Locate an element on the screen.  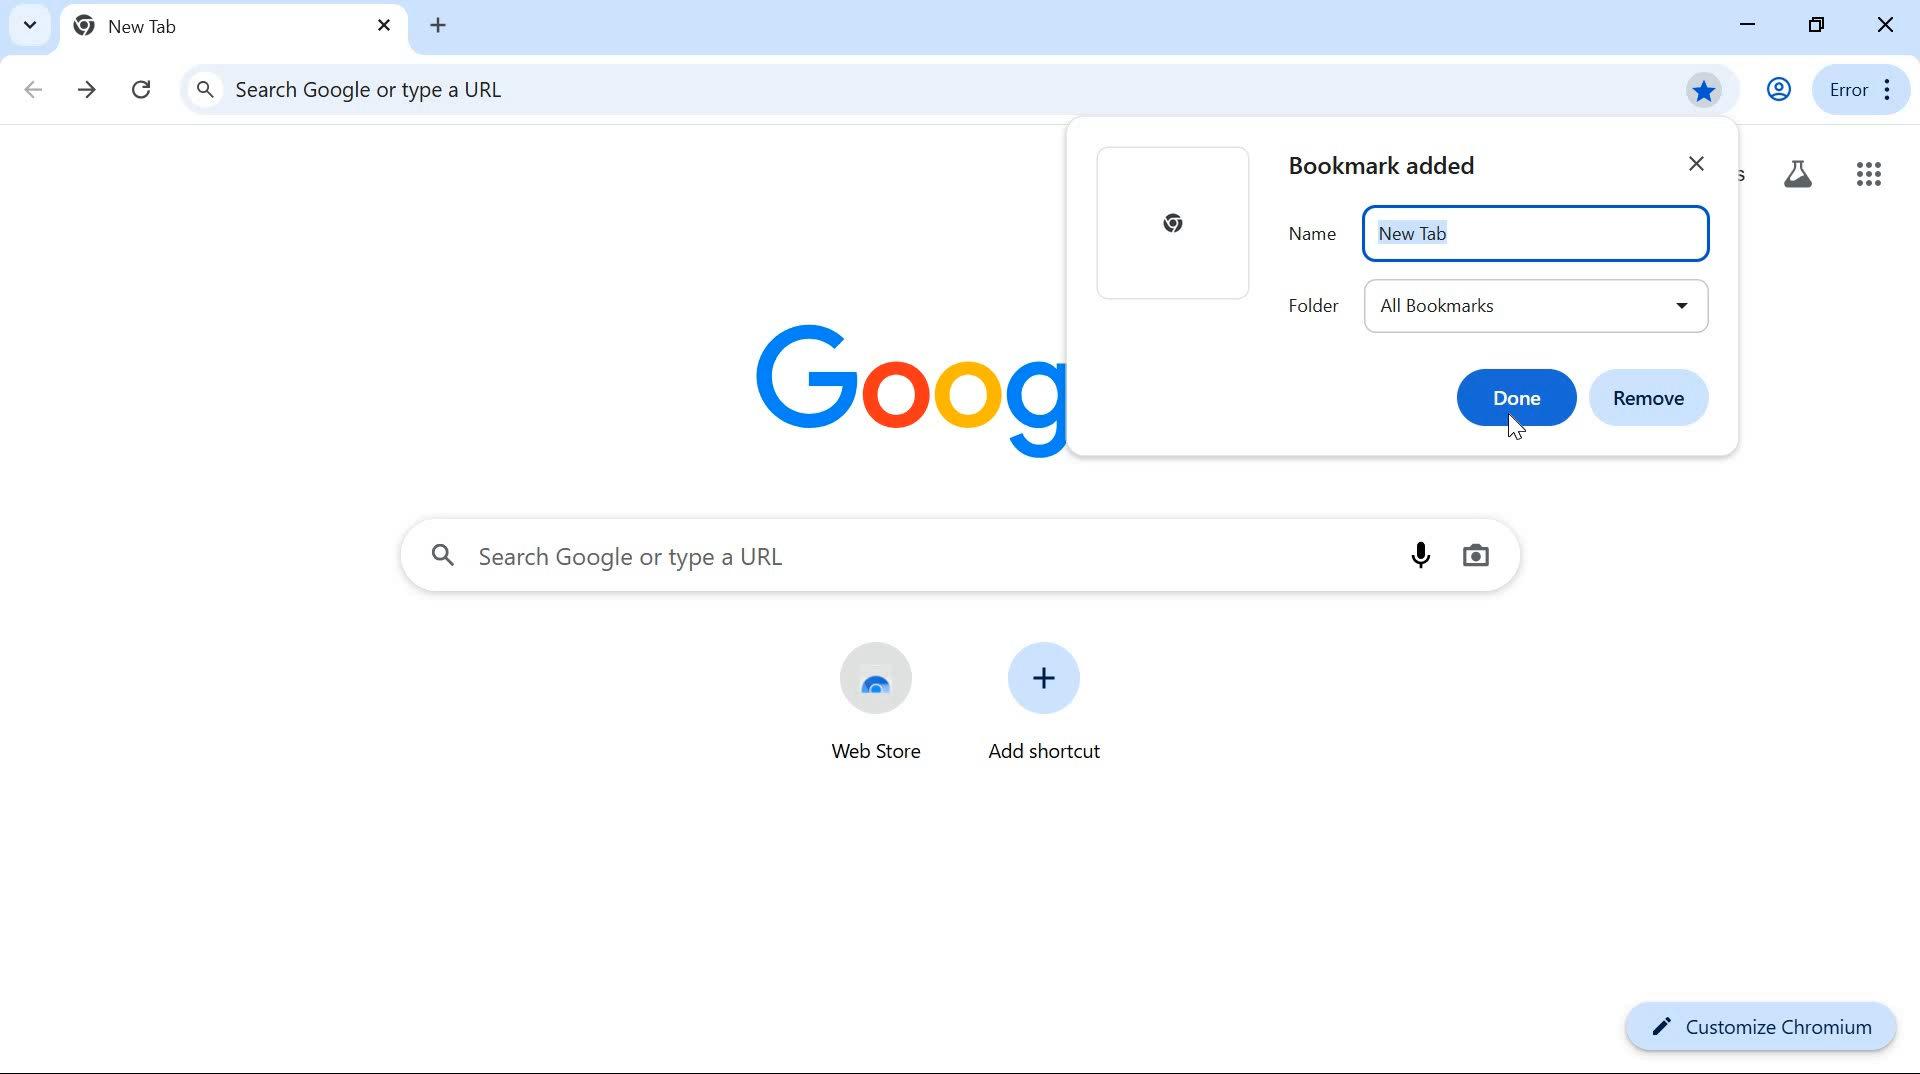
back is located at coordinates (34, 85).